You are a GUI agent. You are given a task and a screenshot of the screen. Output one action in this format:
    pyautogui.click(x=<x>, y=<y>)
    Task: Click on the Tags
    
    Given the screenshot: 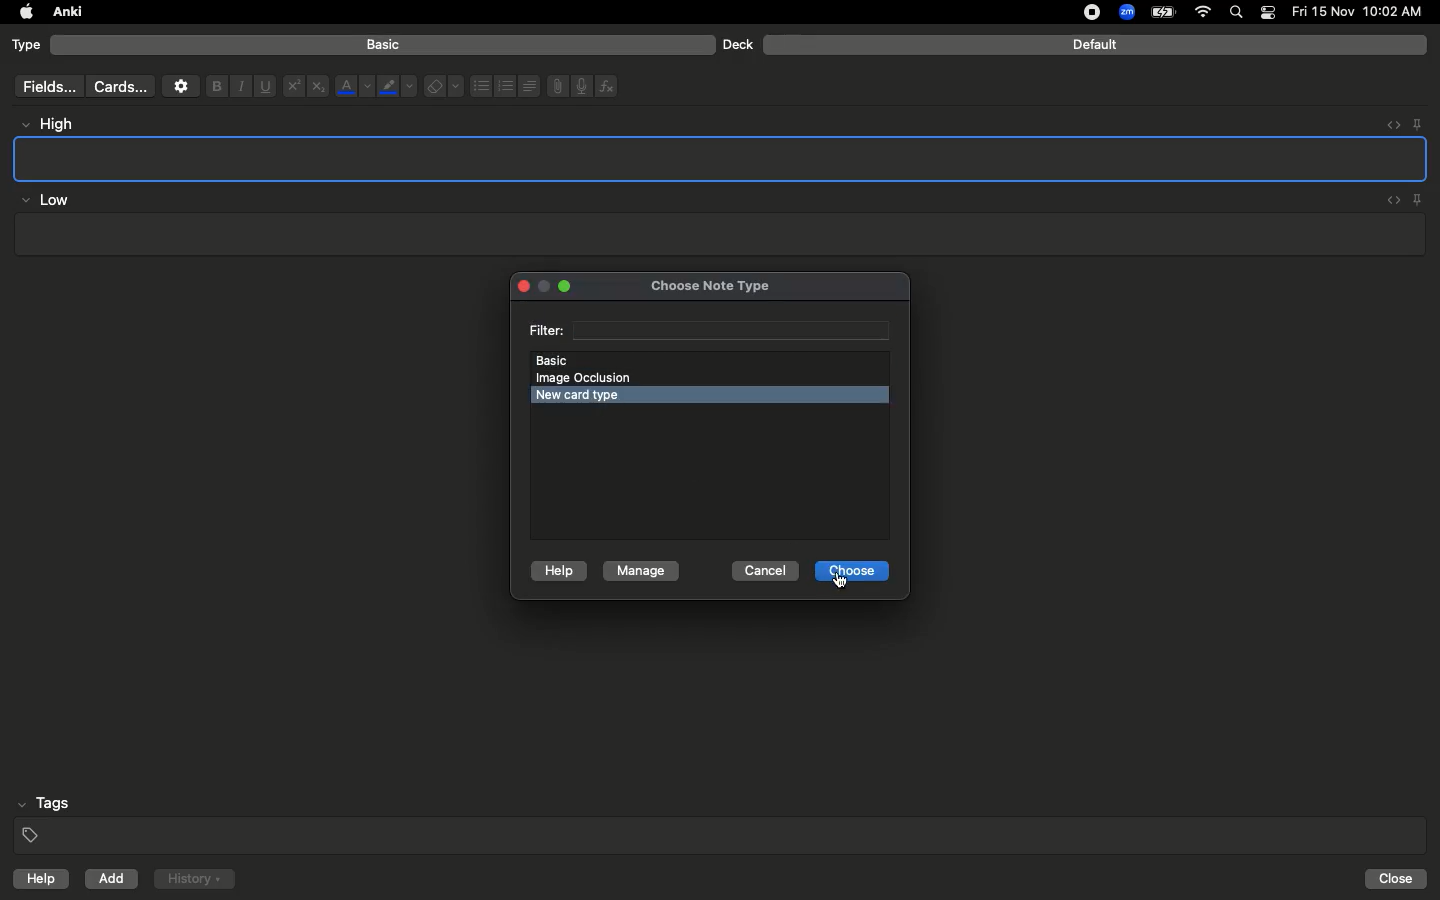 What is the action you would take?
    pyautogui.click(x=722, y=820)
    